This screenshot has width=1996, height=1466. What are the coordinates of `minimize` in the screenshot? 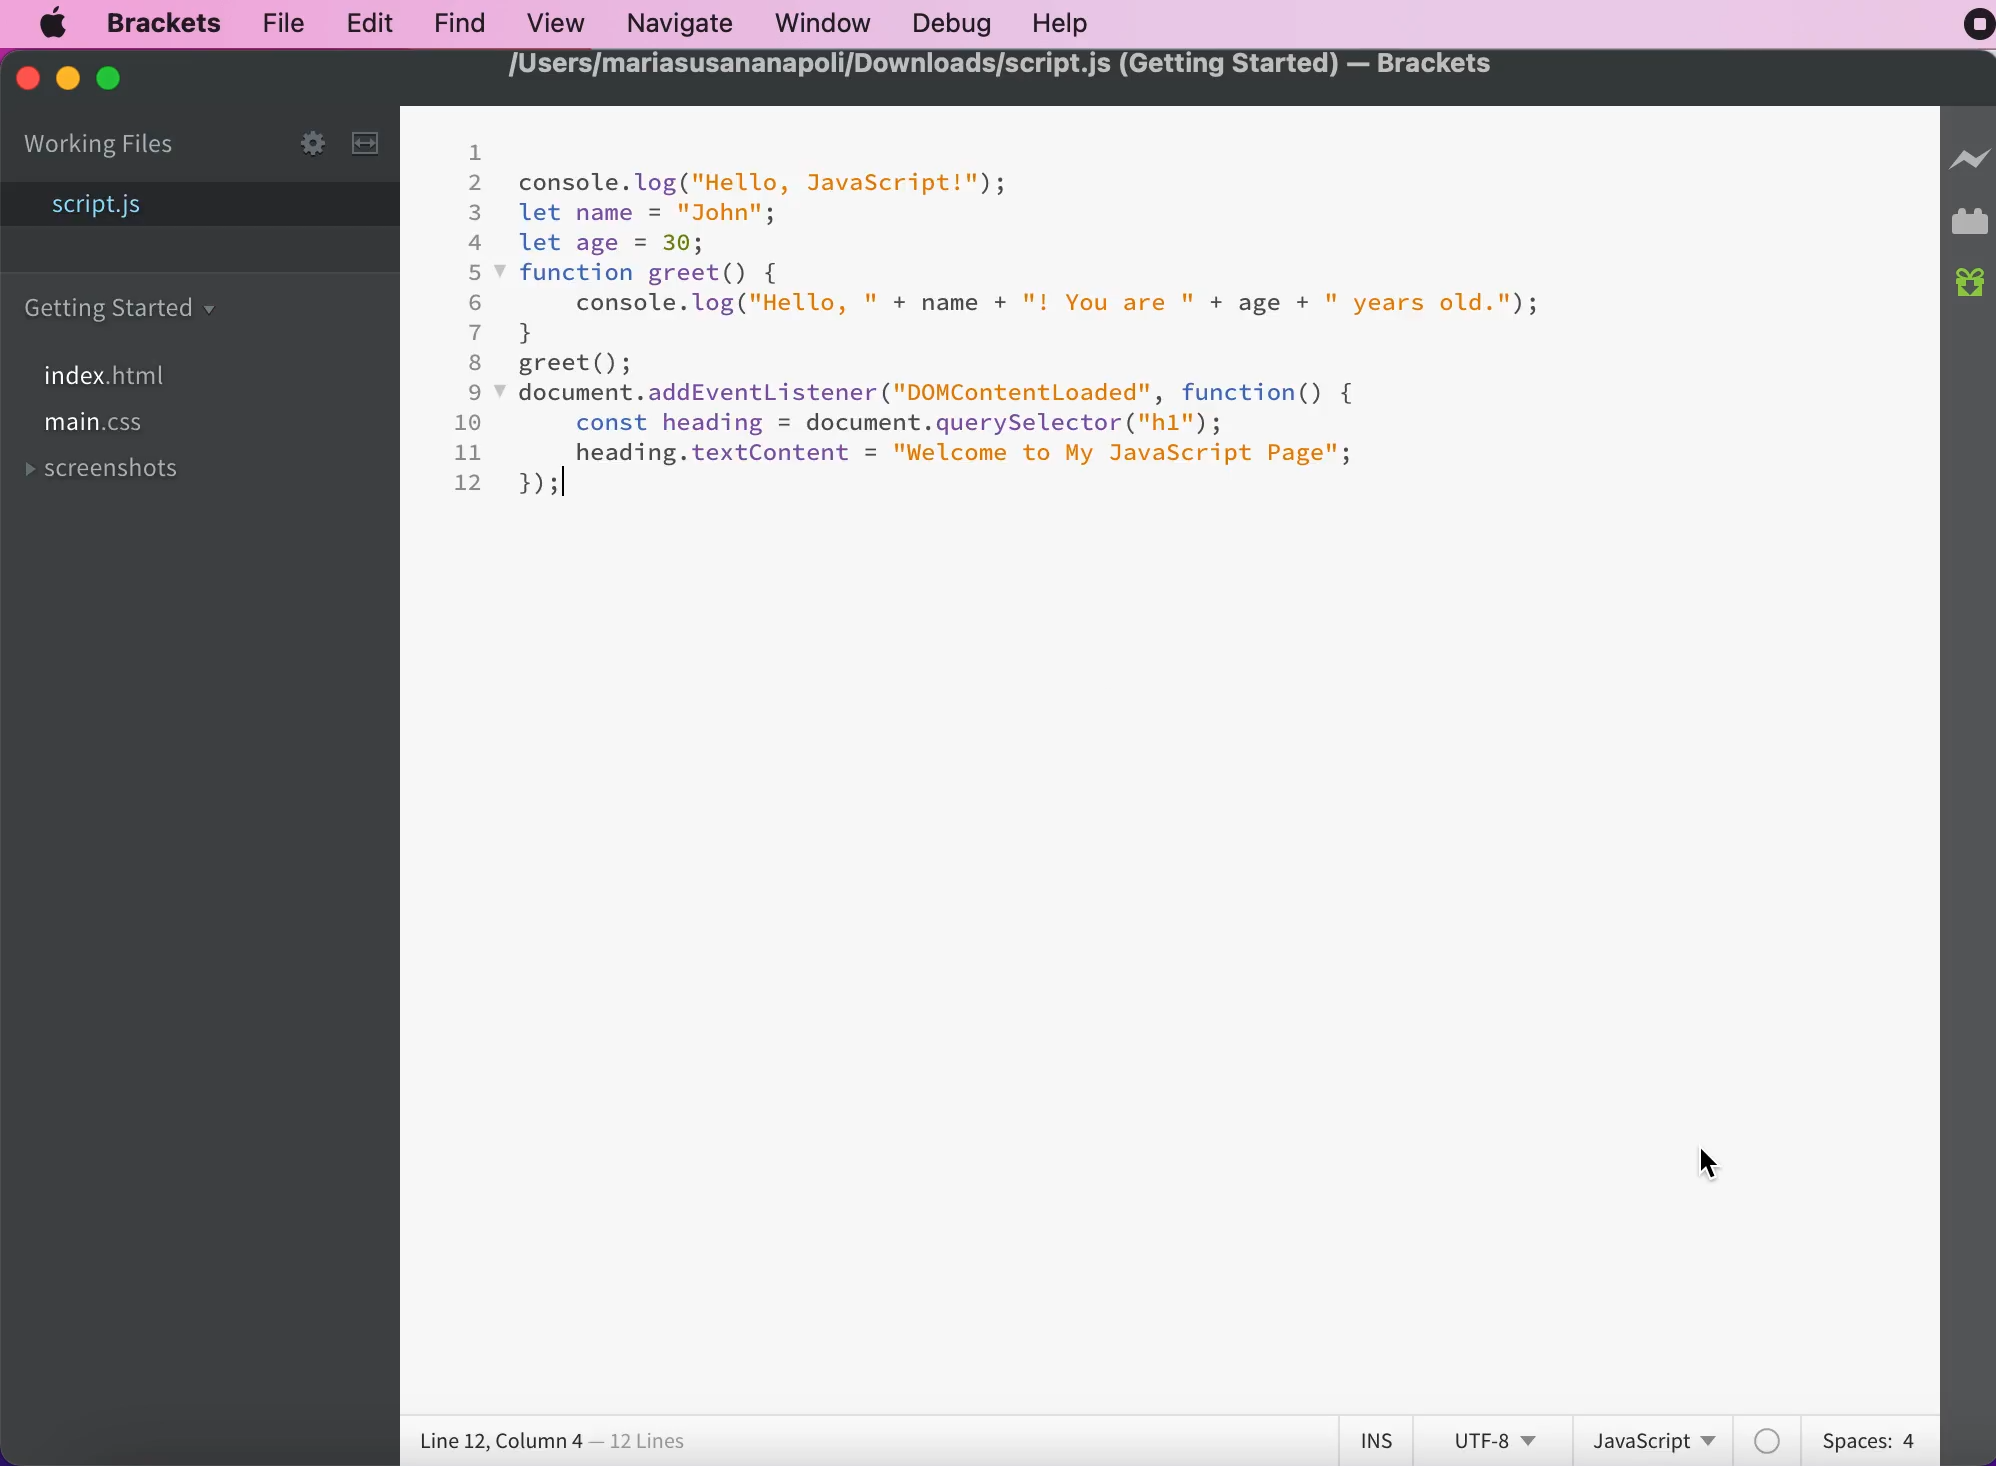 It's located at (66, 79).